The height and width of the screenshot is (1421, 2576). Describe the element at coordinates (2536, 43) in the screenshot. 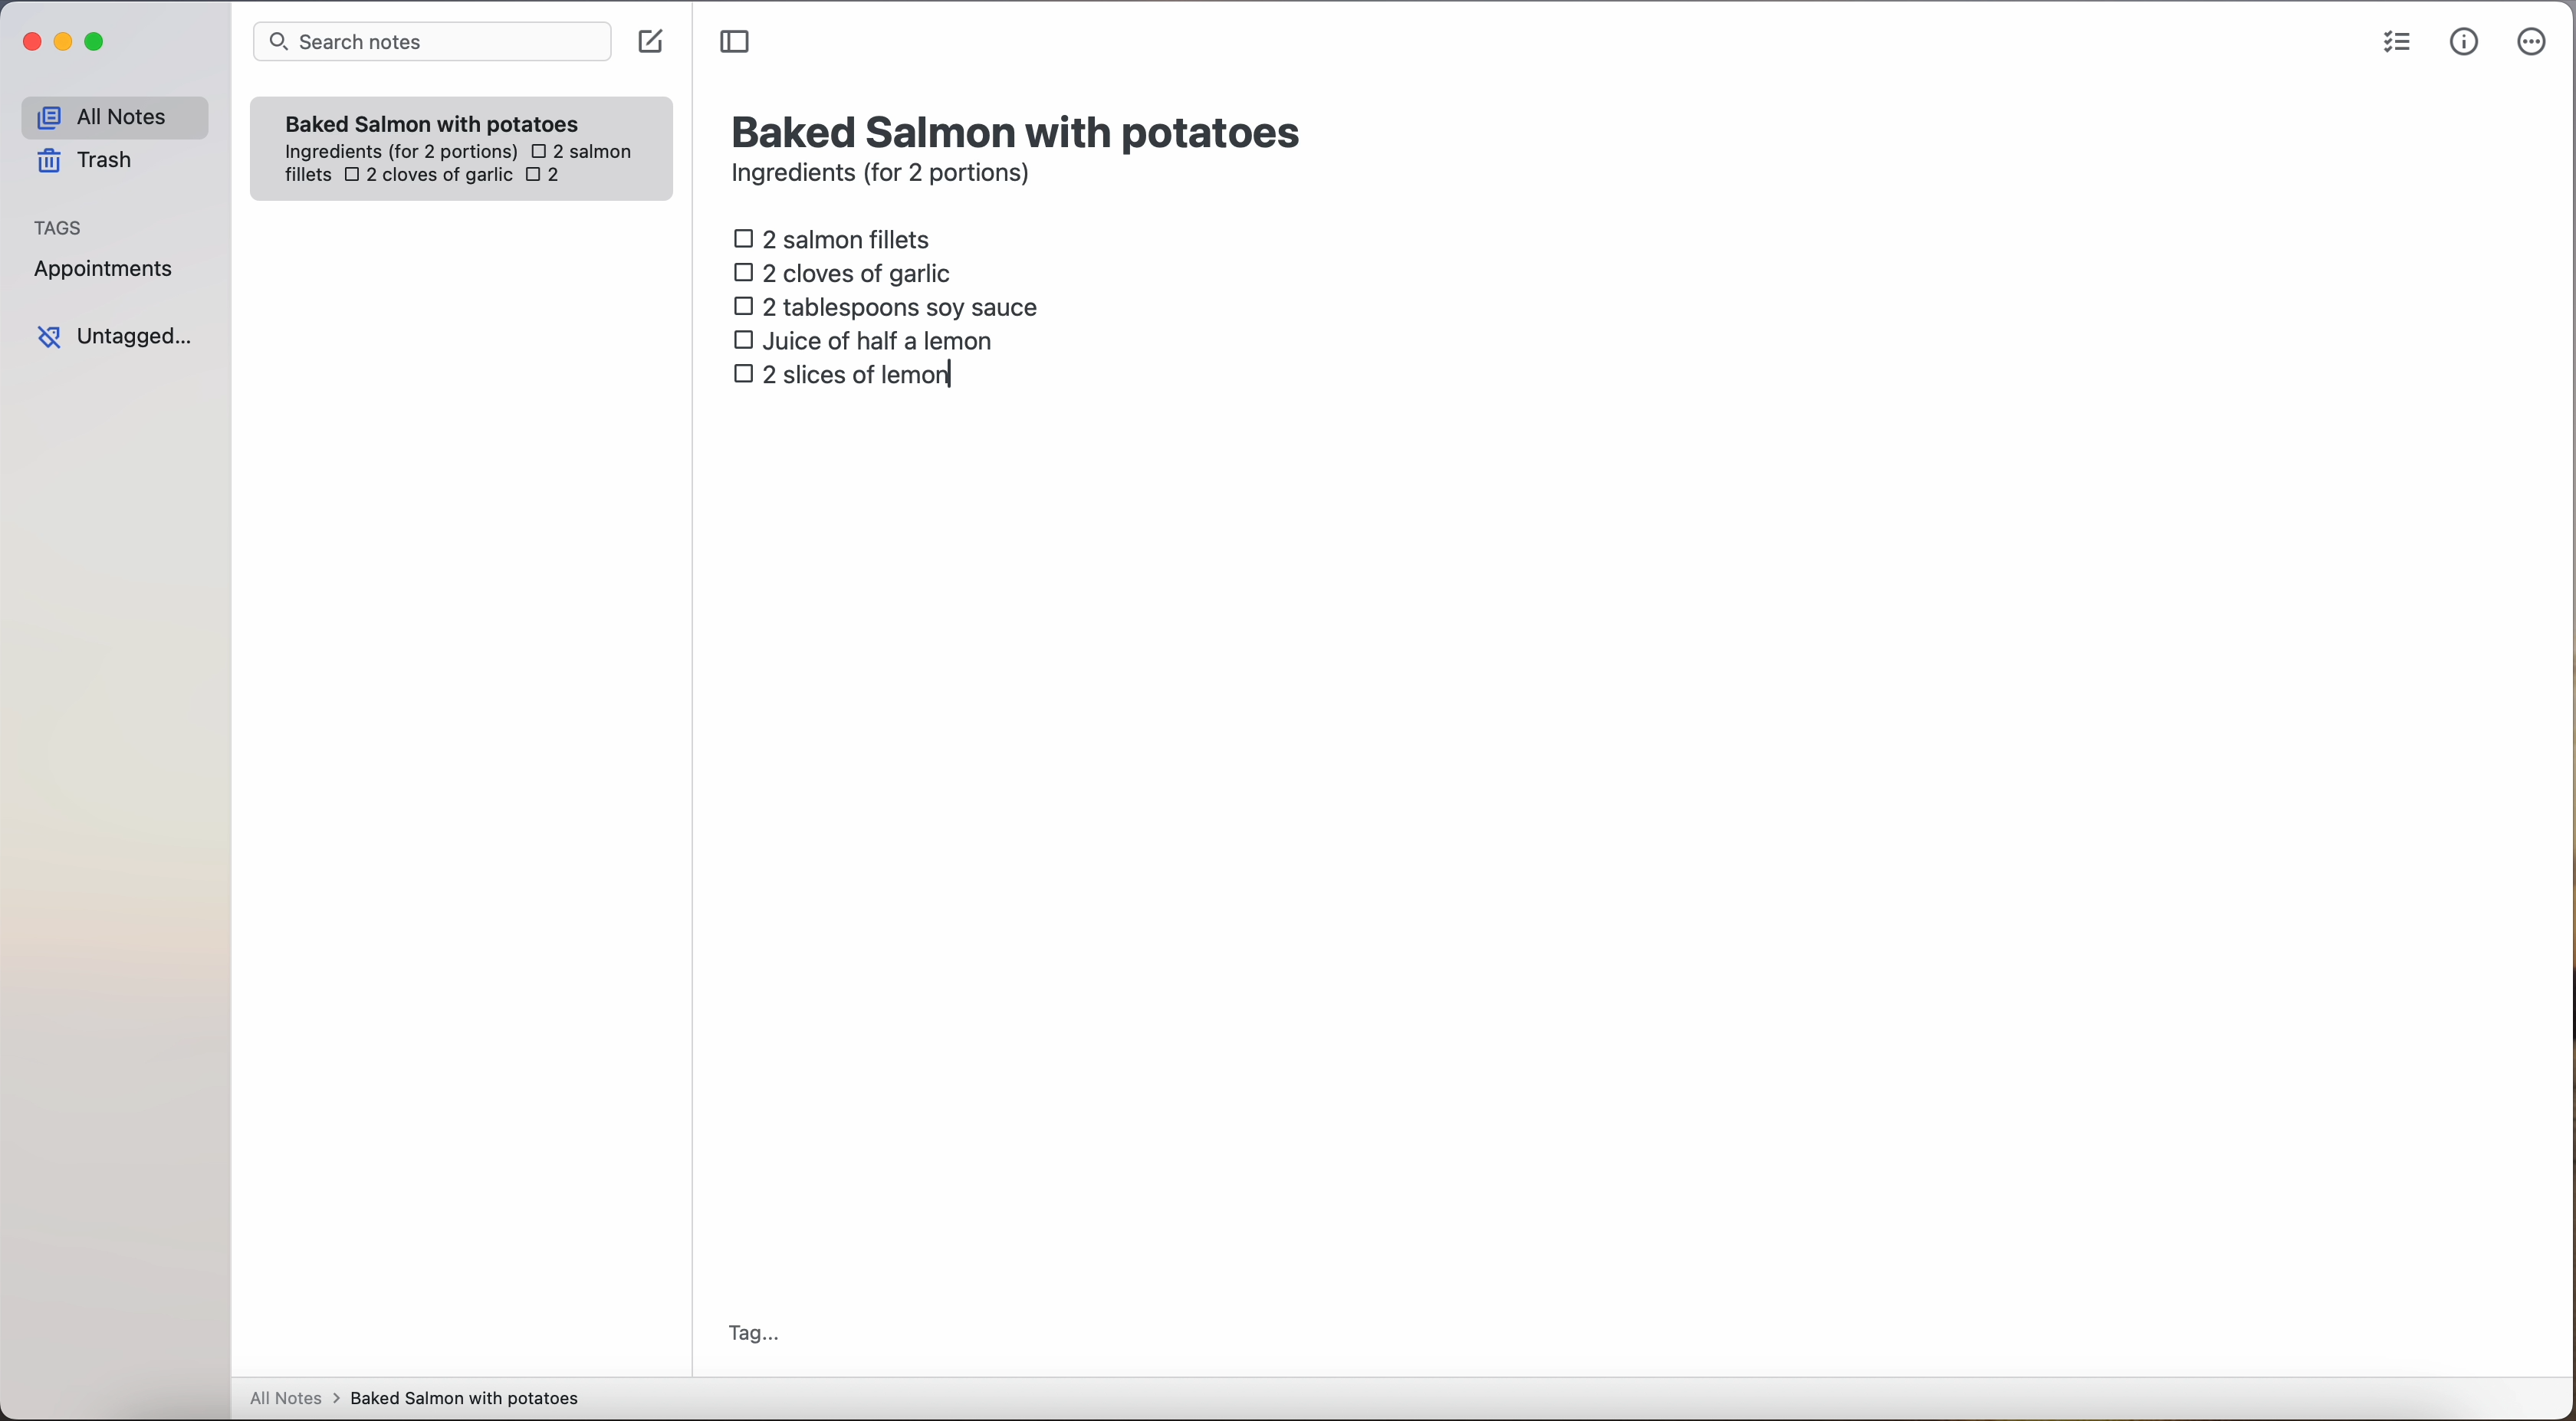

I see `more options` at that location.